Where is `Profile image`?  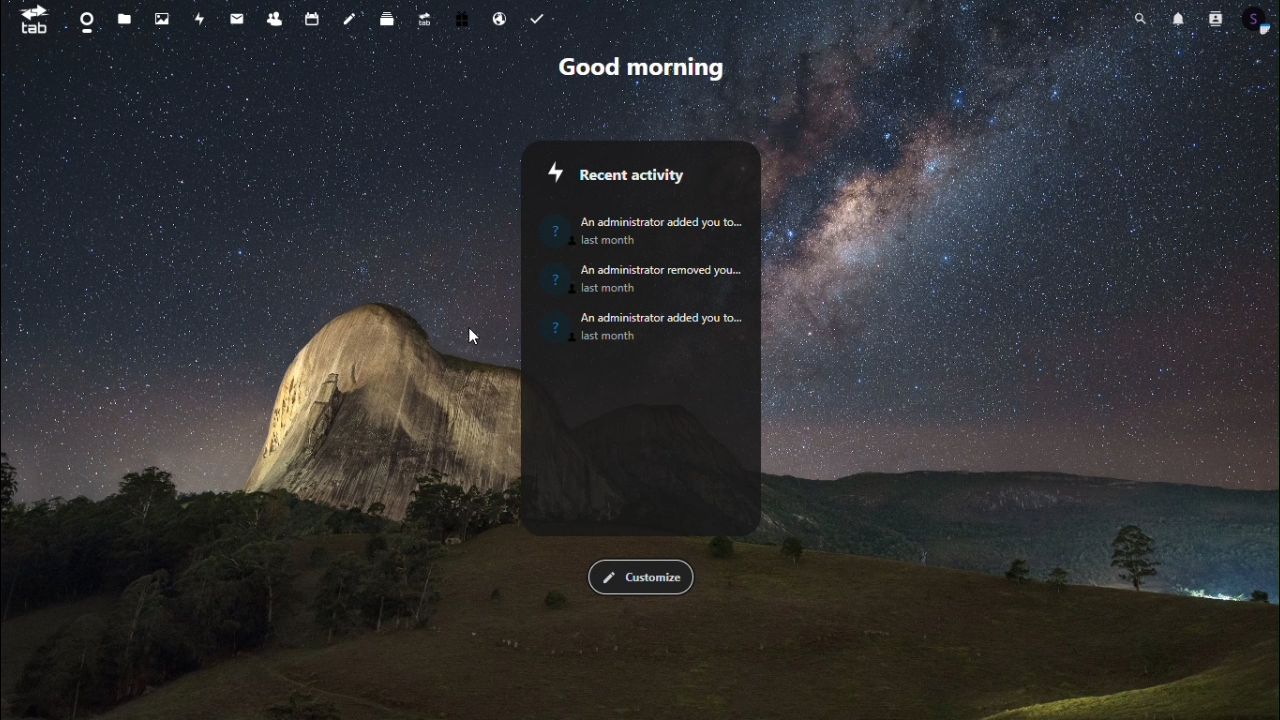
Profile image is located at coordinates (551, 280).